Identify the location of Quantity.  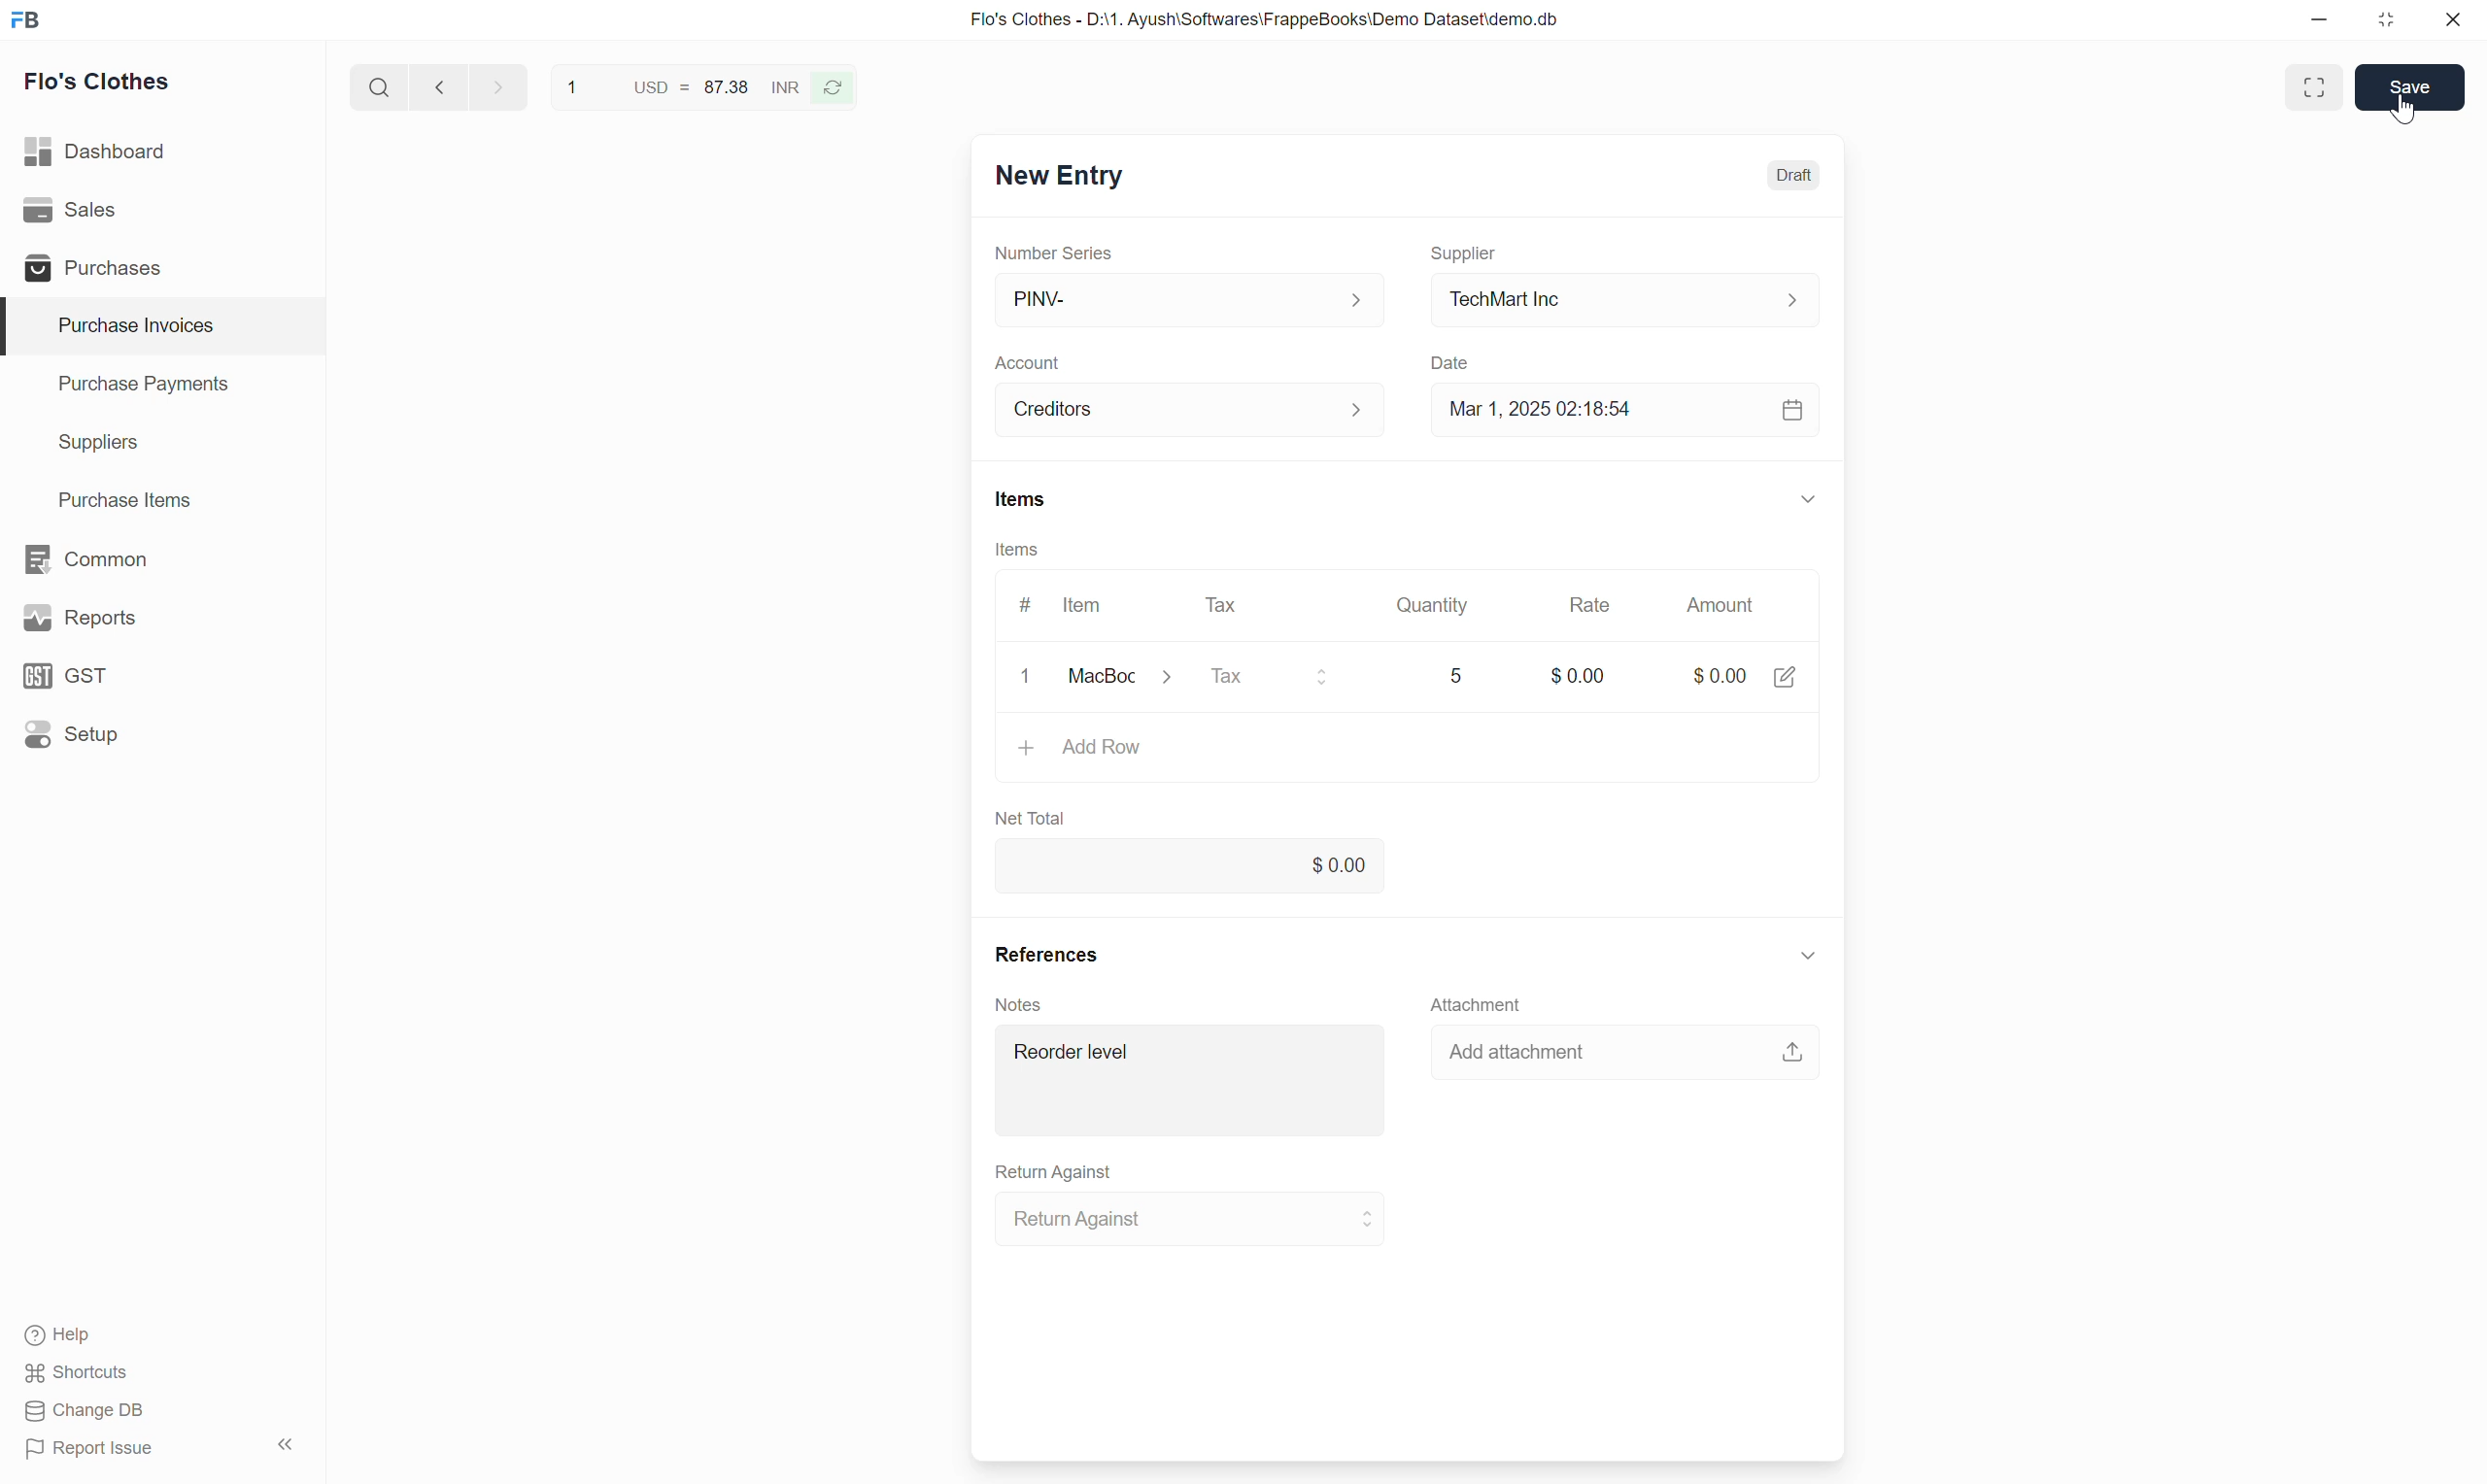
(1429, 605).